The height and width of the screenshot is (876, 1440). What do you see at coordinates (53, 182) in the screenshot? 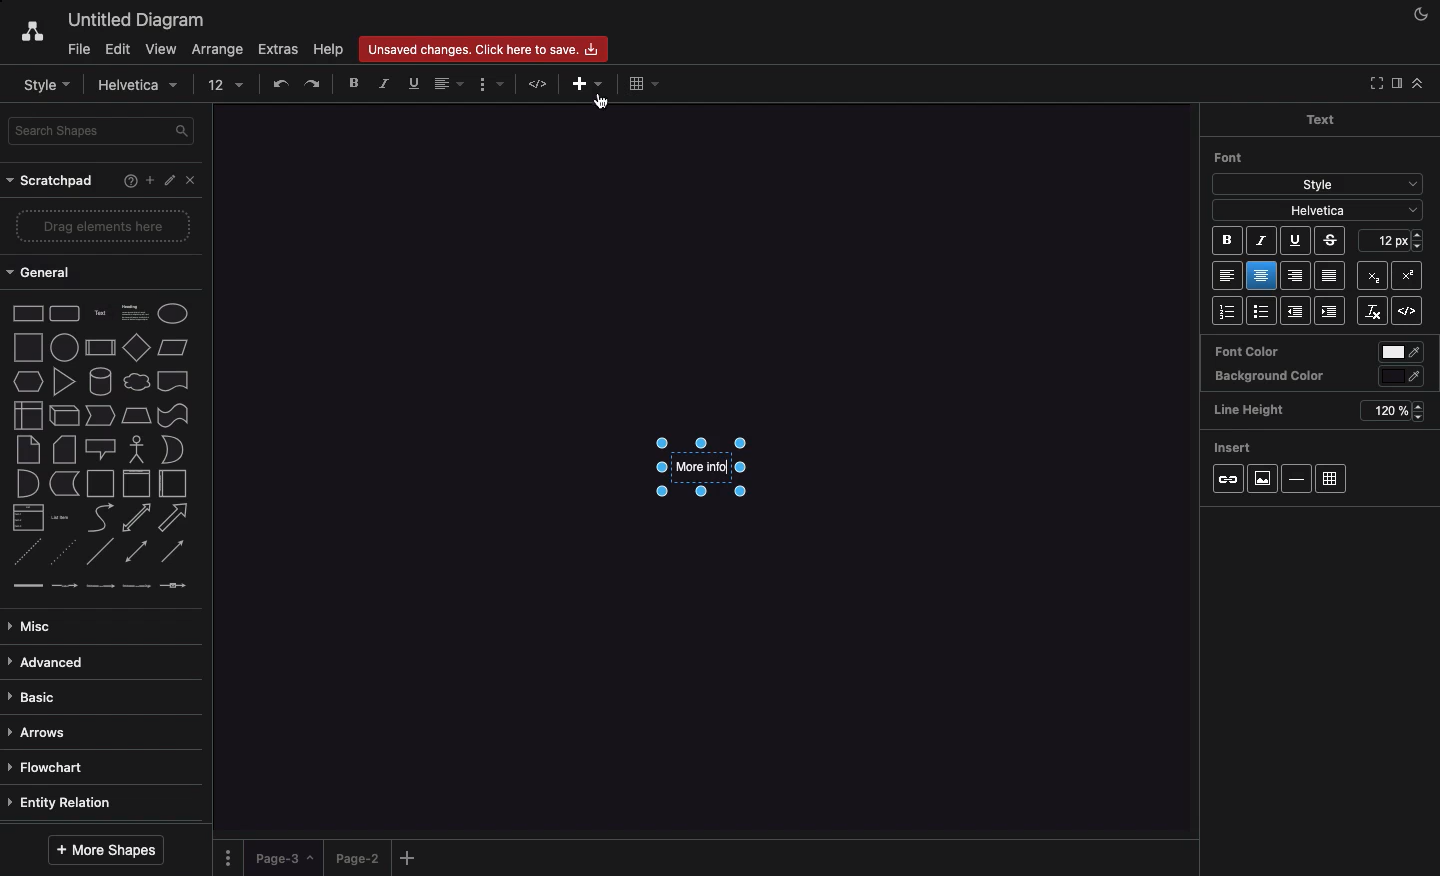
I see `Scratchpad` at bounding box center [53, 182].